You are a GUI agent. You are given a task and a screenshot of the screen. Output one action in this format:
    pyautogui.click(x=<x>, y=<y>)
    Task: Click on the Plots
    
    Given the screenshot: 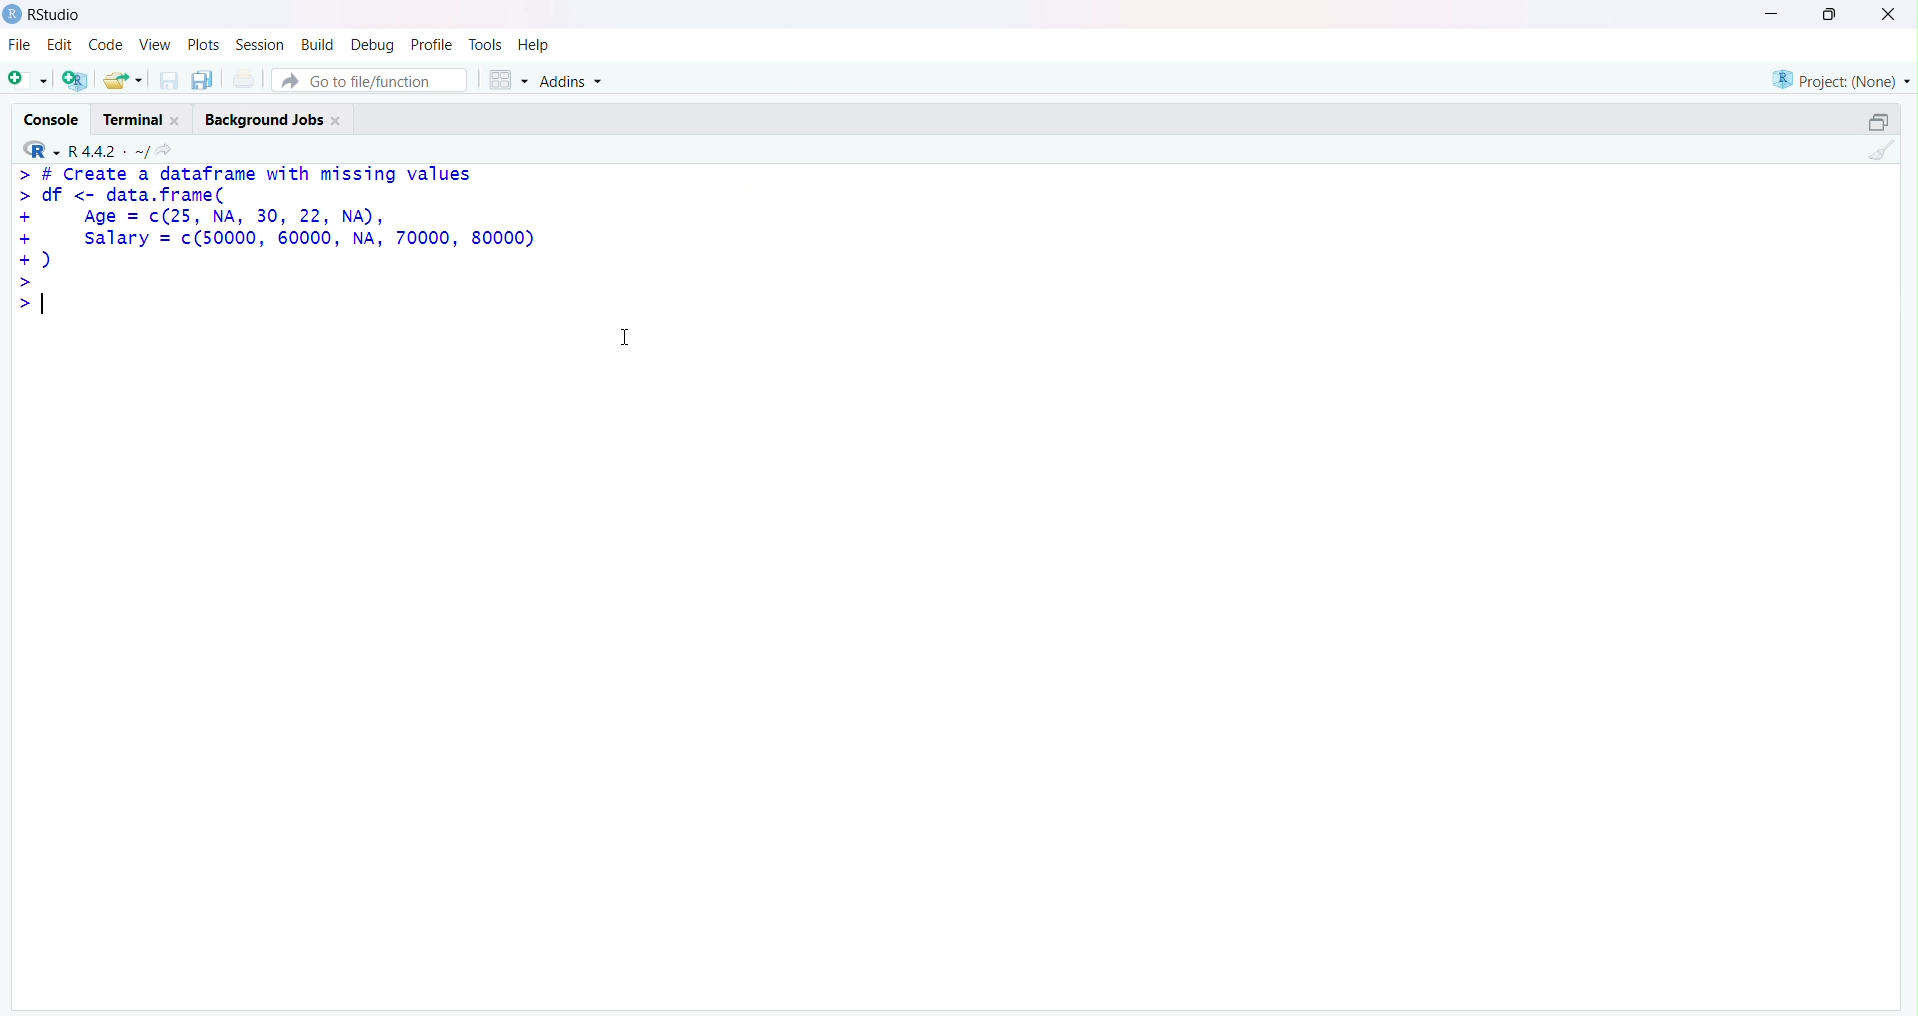 What is the action you would take?
    pyautogui.click(x=200, y=44)
    